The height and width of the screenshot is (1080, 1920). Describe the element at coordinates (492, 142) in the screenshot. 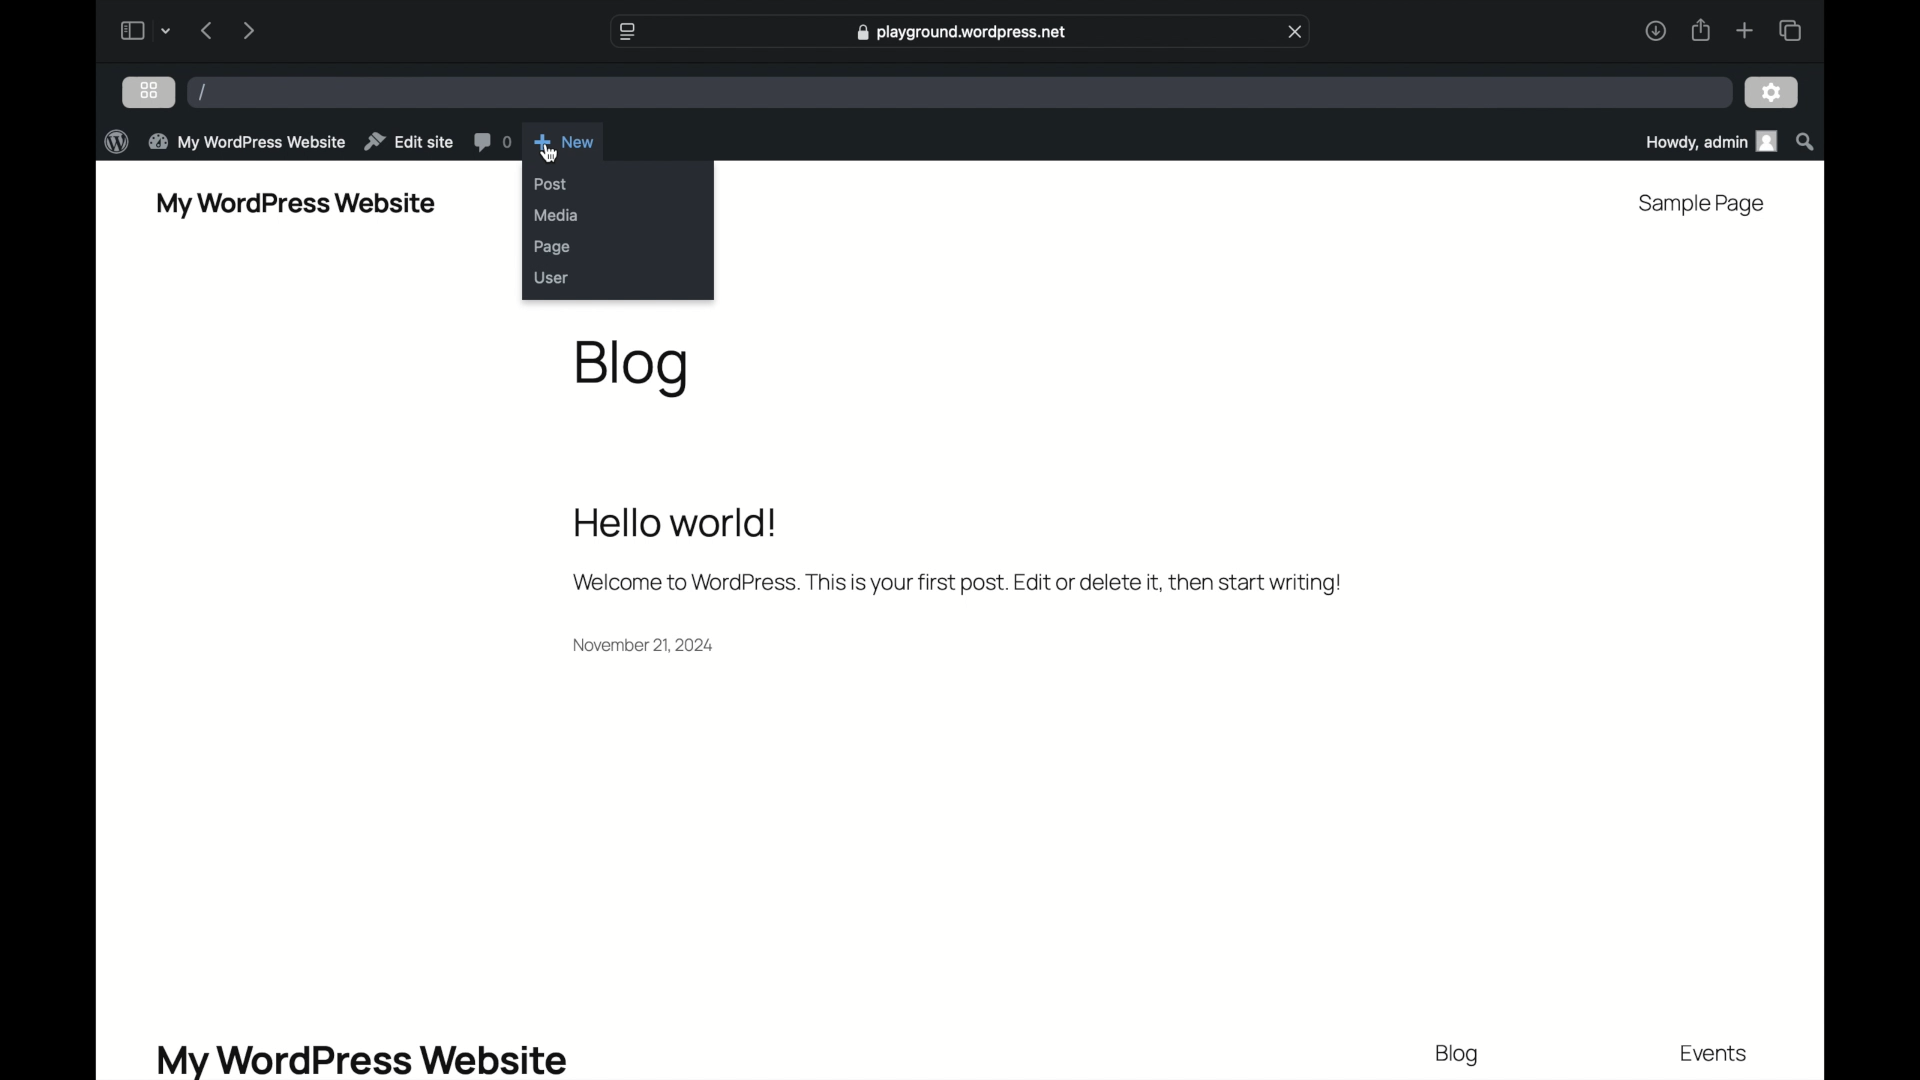

I see `comments` at that location.